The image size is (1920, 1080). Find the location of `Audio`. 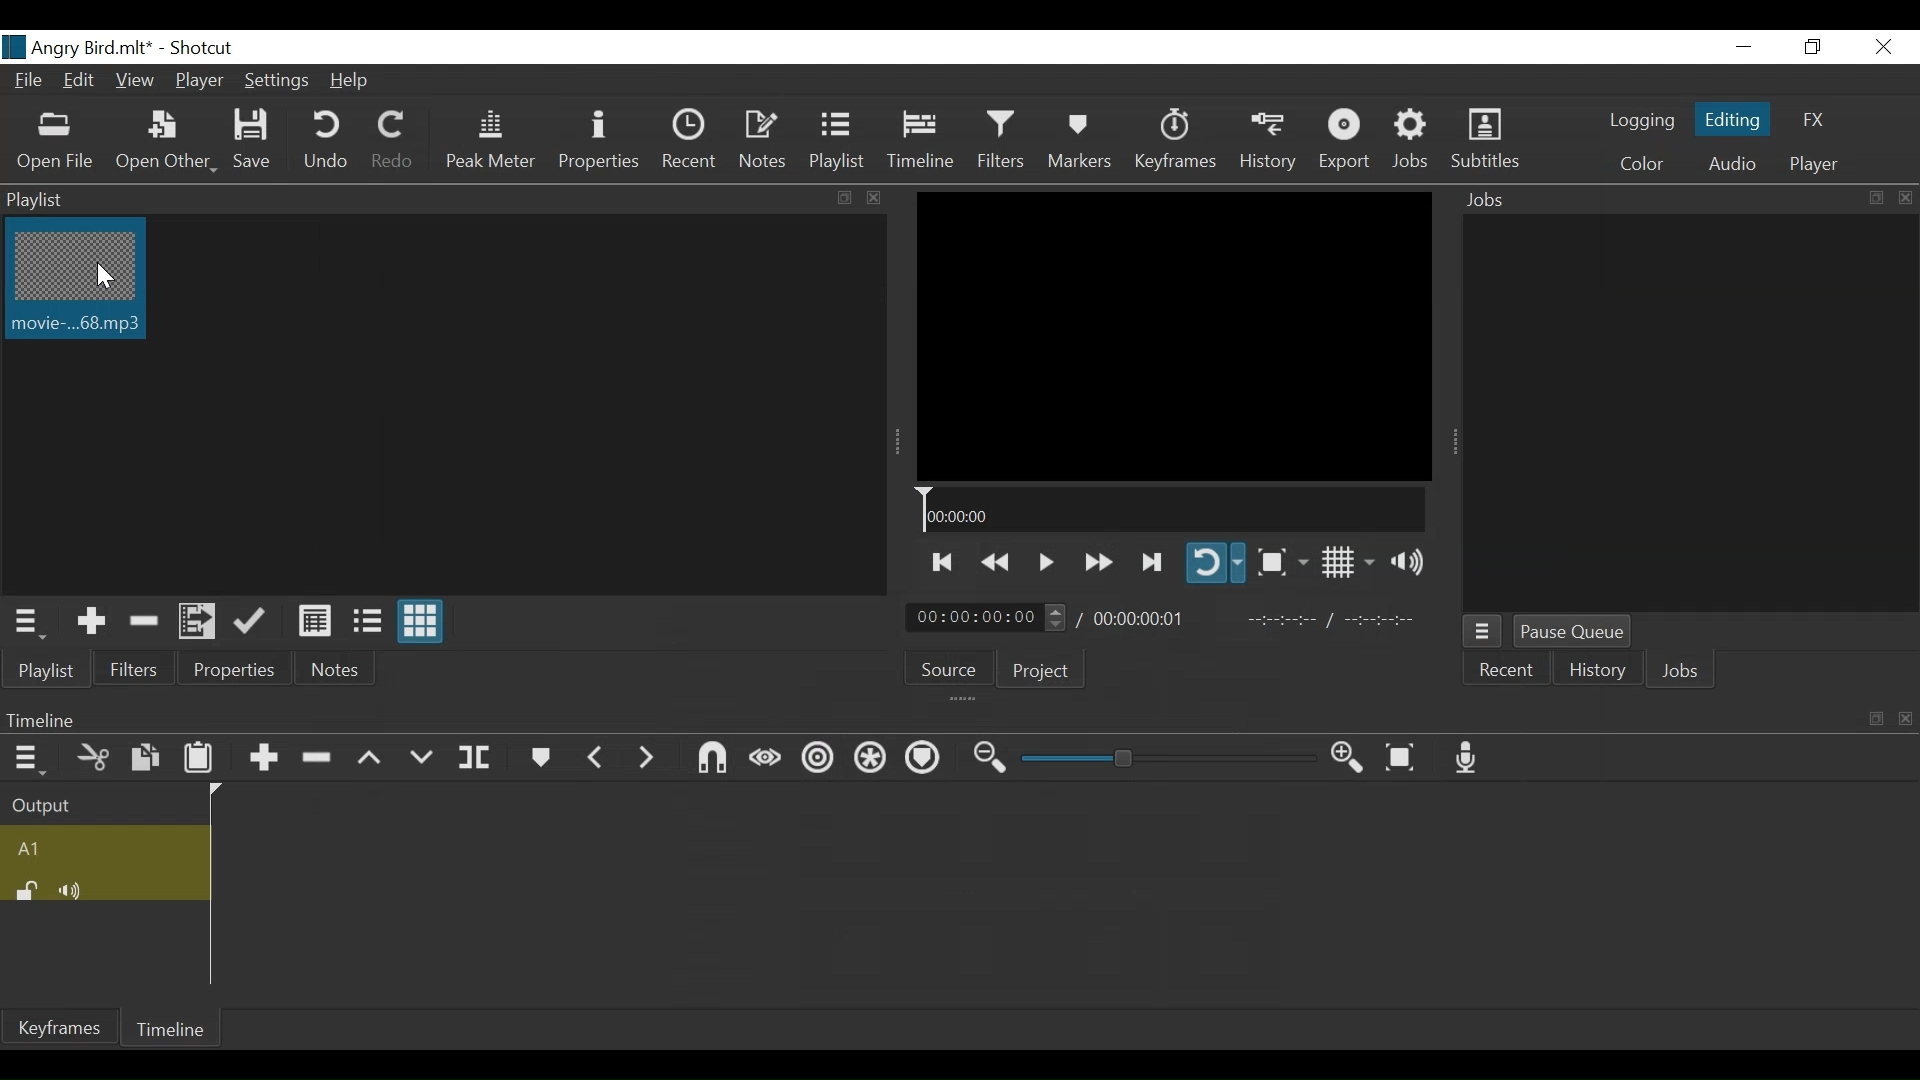

Audio is located at coordinates (1731, 163).